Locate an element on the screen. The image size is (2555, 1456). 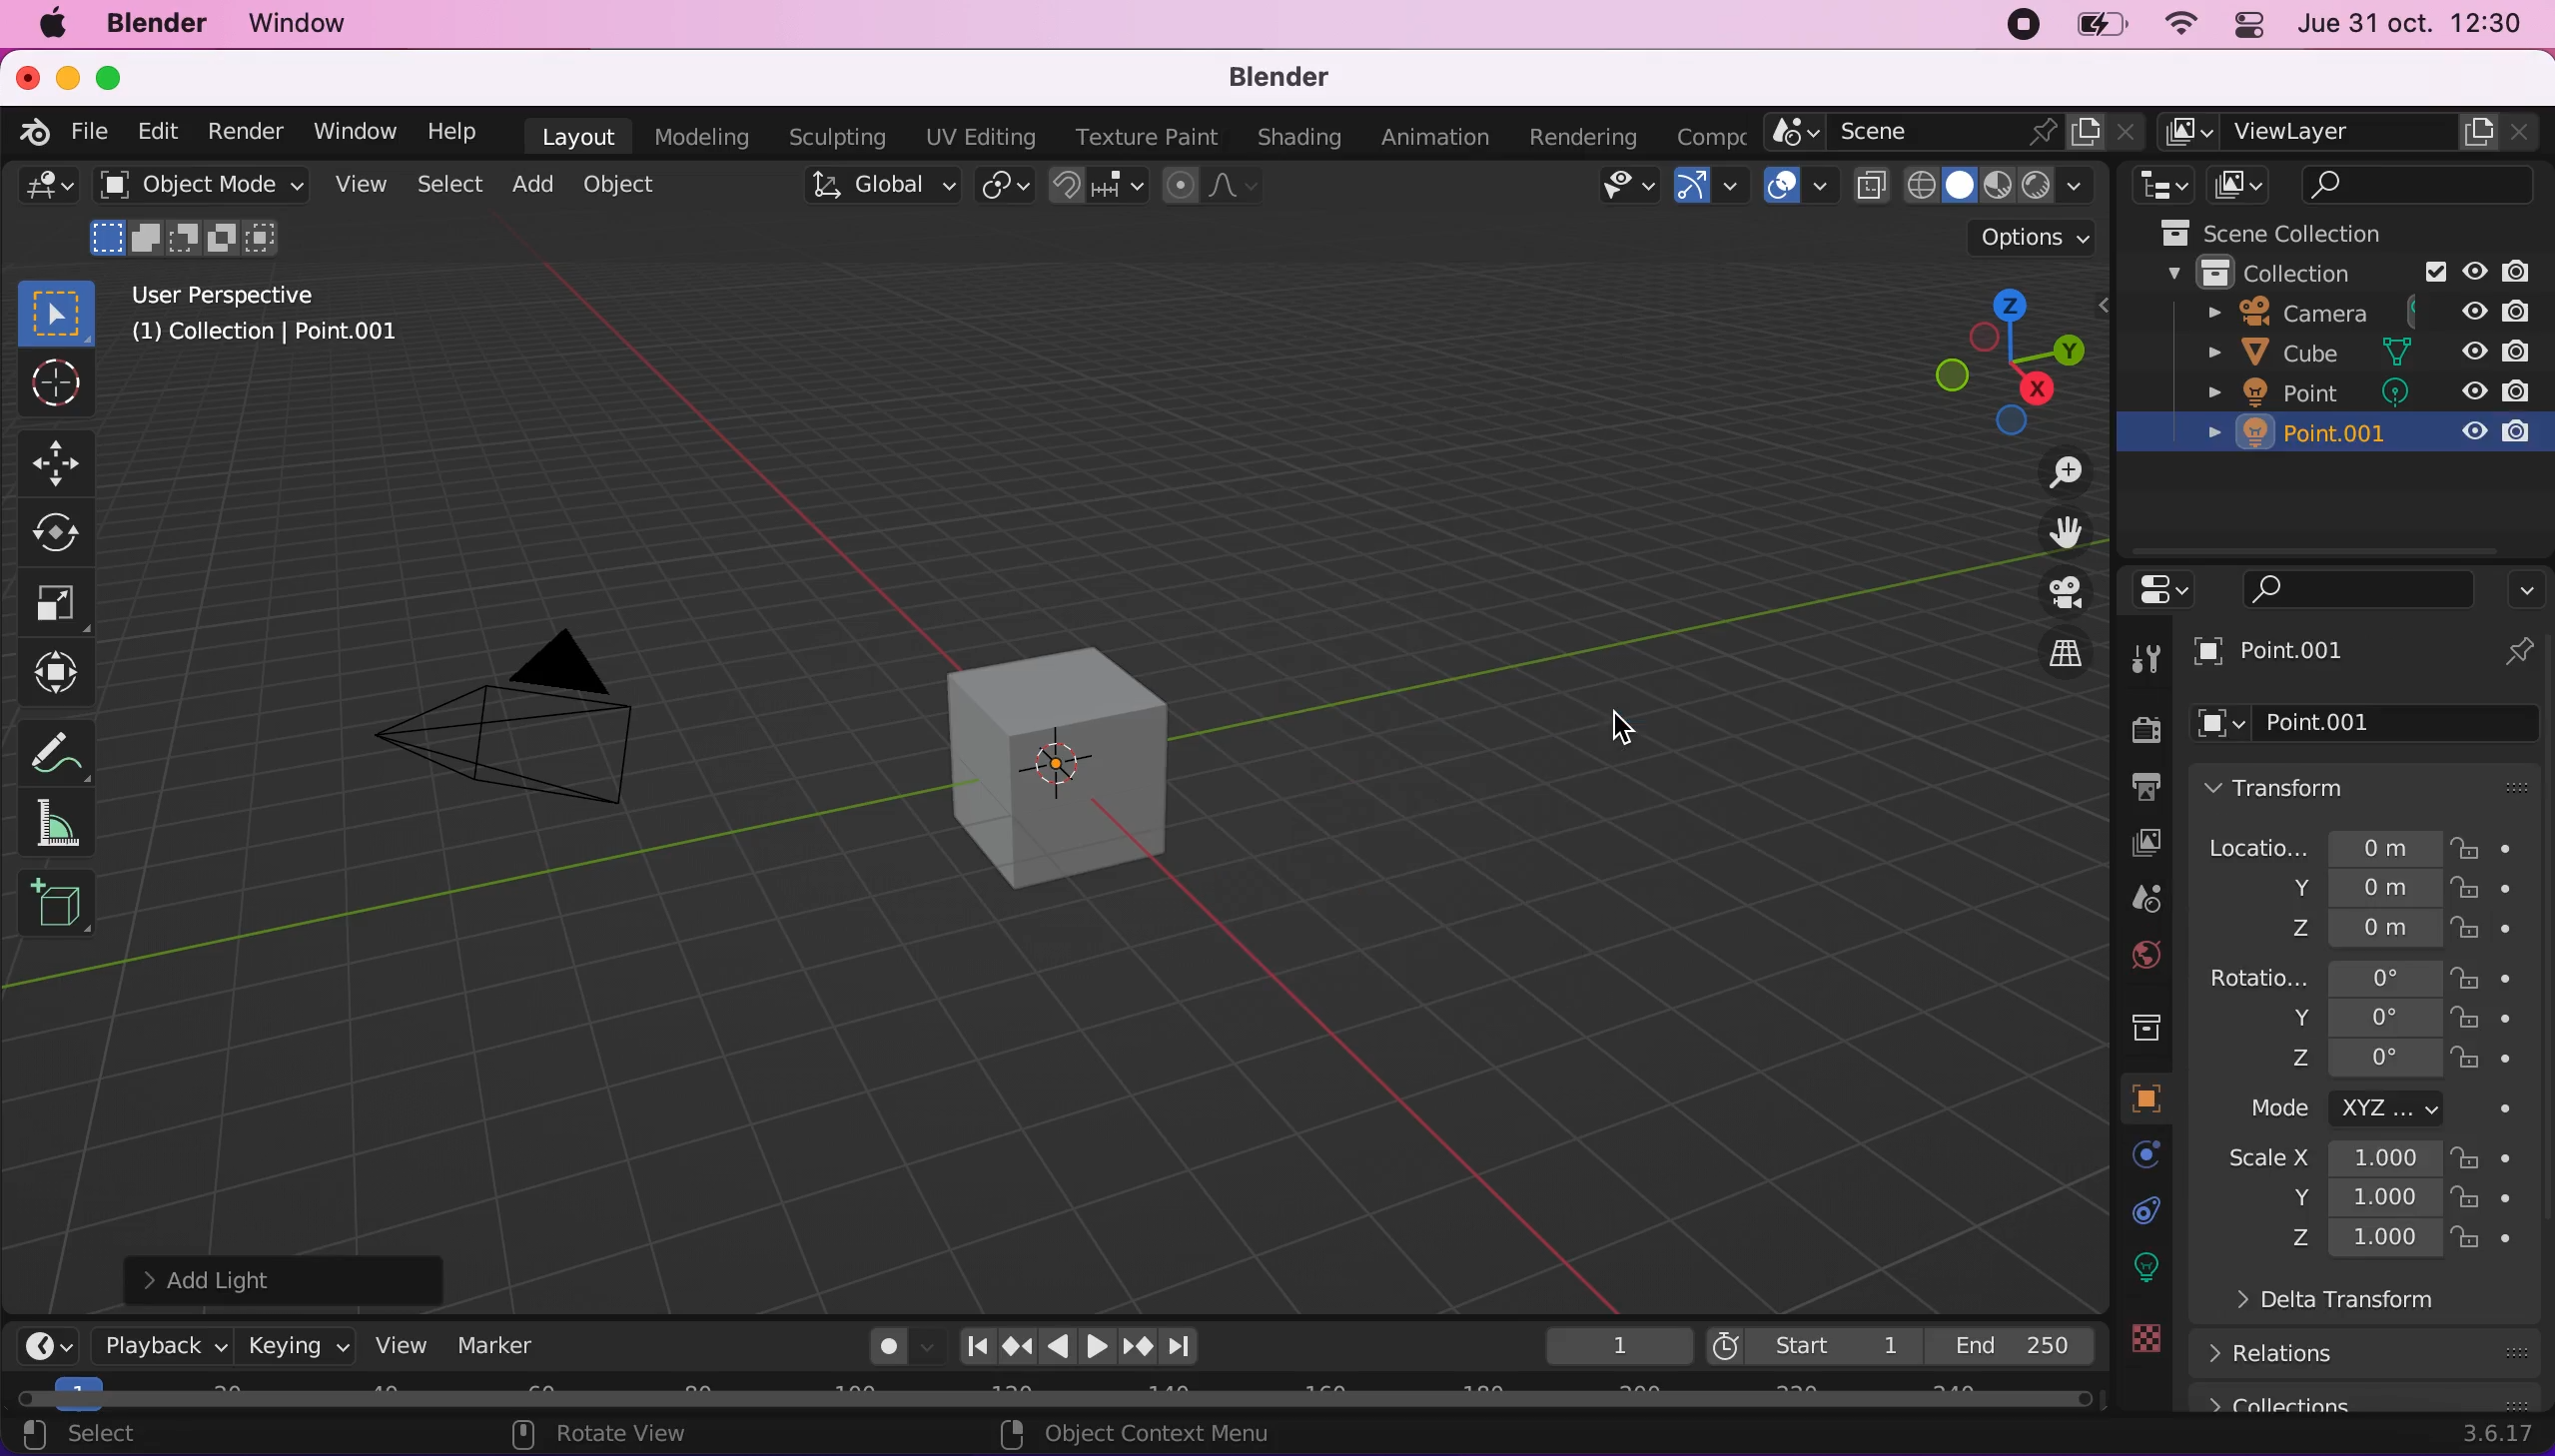
1 is located at coordinates (1598, 1342).